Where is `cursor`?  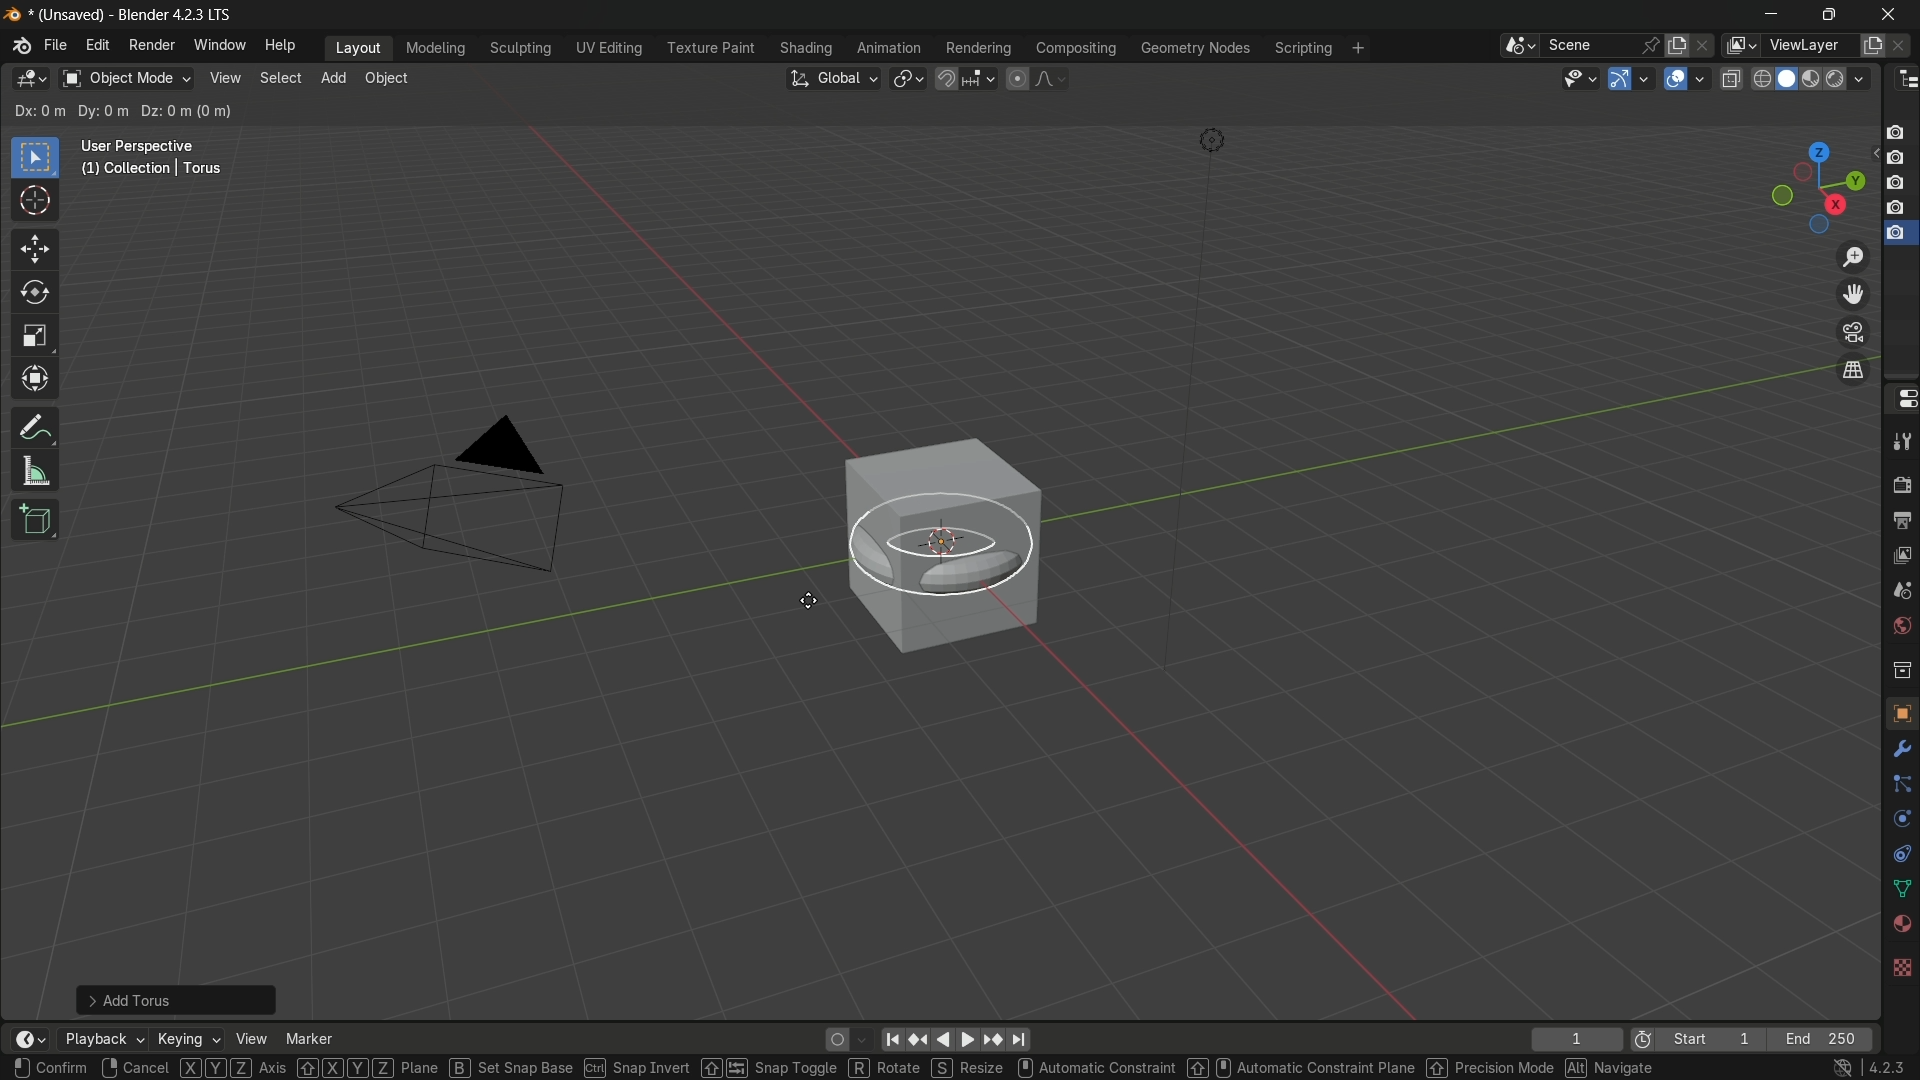
cursor is located at coordinates (35, 202).